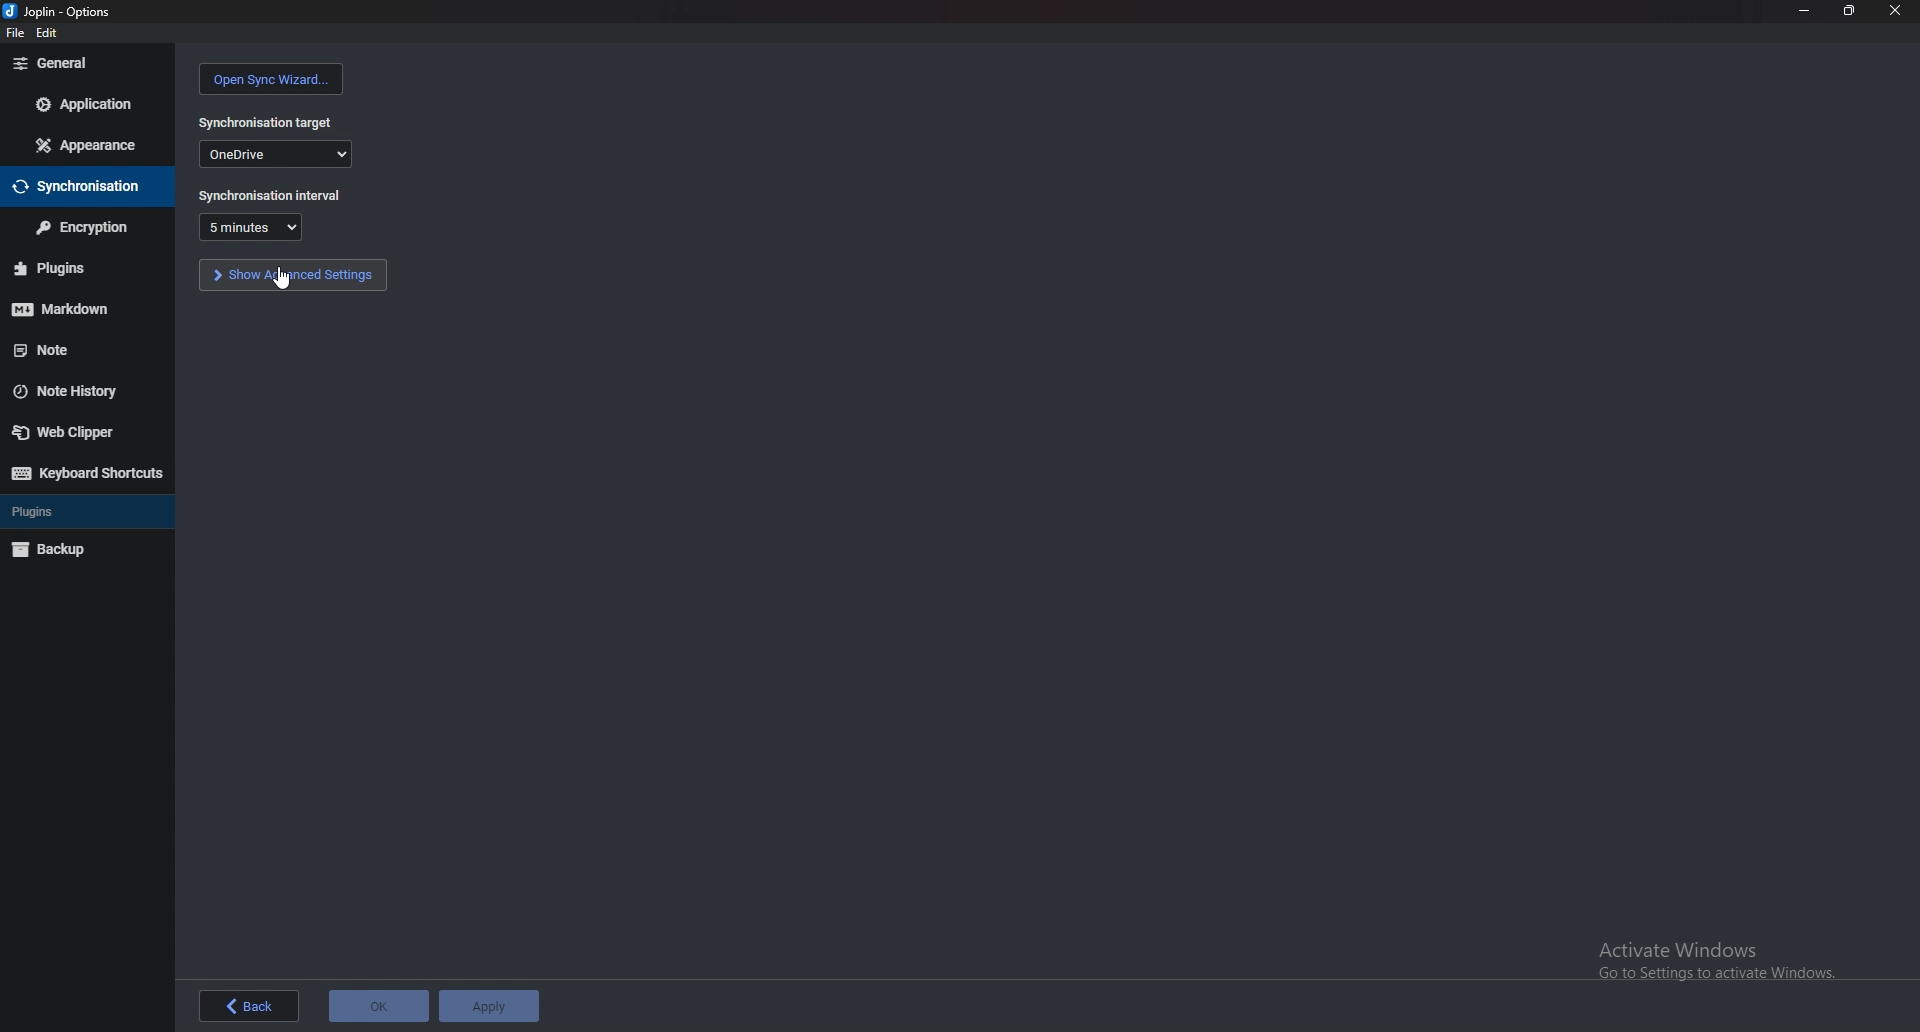 The height and width of the screenshot is (1032, 1920). I want to click on synchronisation, so click(82, 187).